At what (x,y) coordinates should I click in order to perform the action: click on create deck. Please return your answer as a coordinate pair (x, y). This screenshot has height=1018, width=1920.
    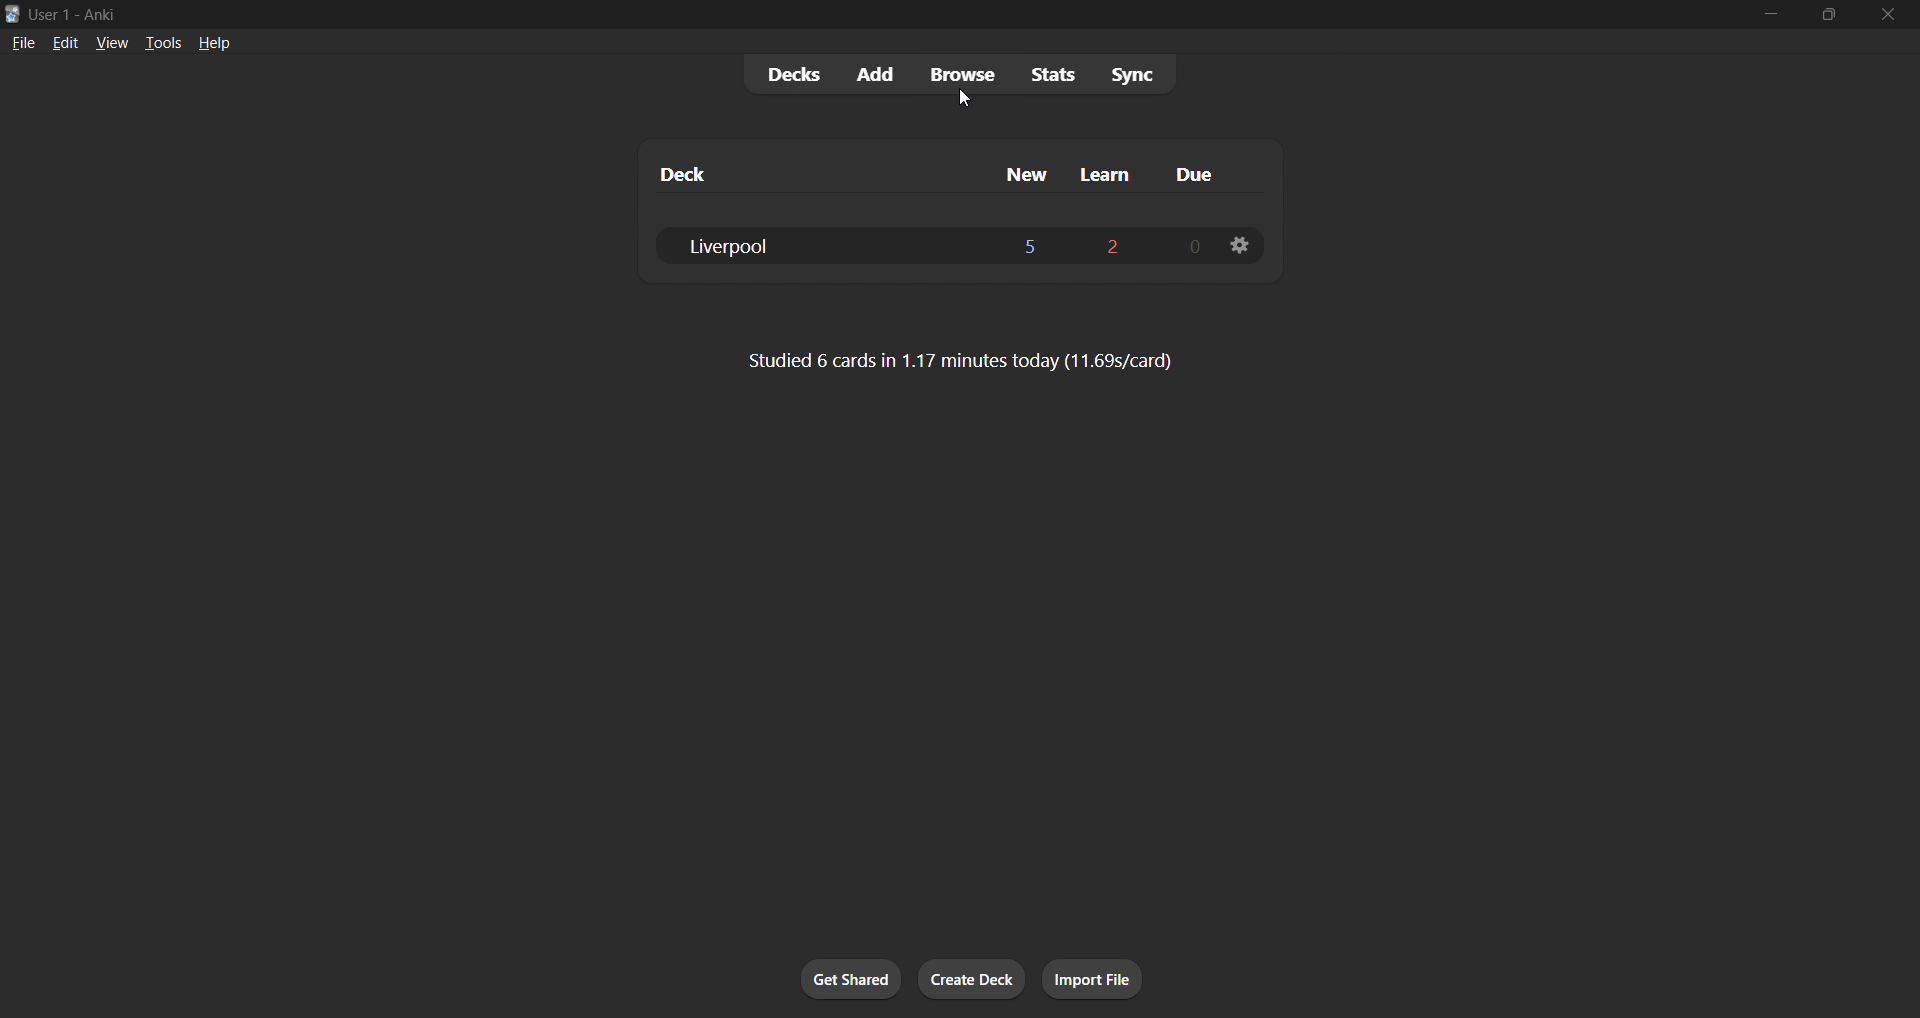
    Looking at the image, I should click on (974, 982).